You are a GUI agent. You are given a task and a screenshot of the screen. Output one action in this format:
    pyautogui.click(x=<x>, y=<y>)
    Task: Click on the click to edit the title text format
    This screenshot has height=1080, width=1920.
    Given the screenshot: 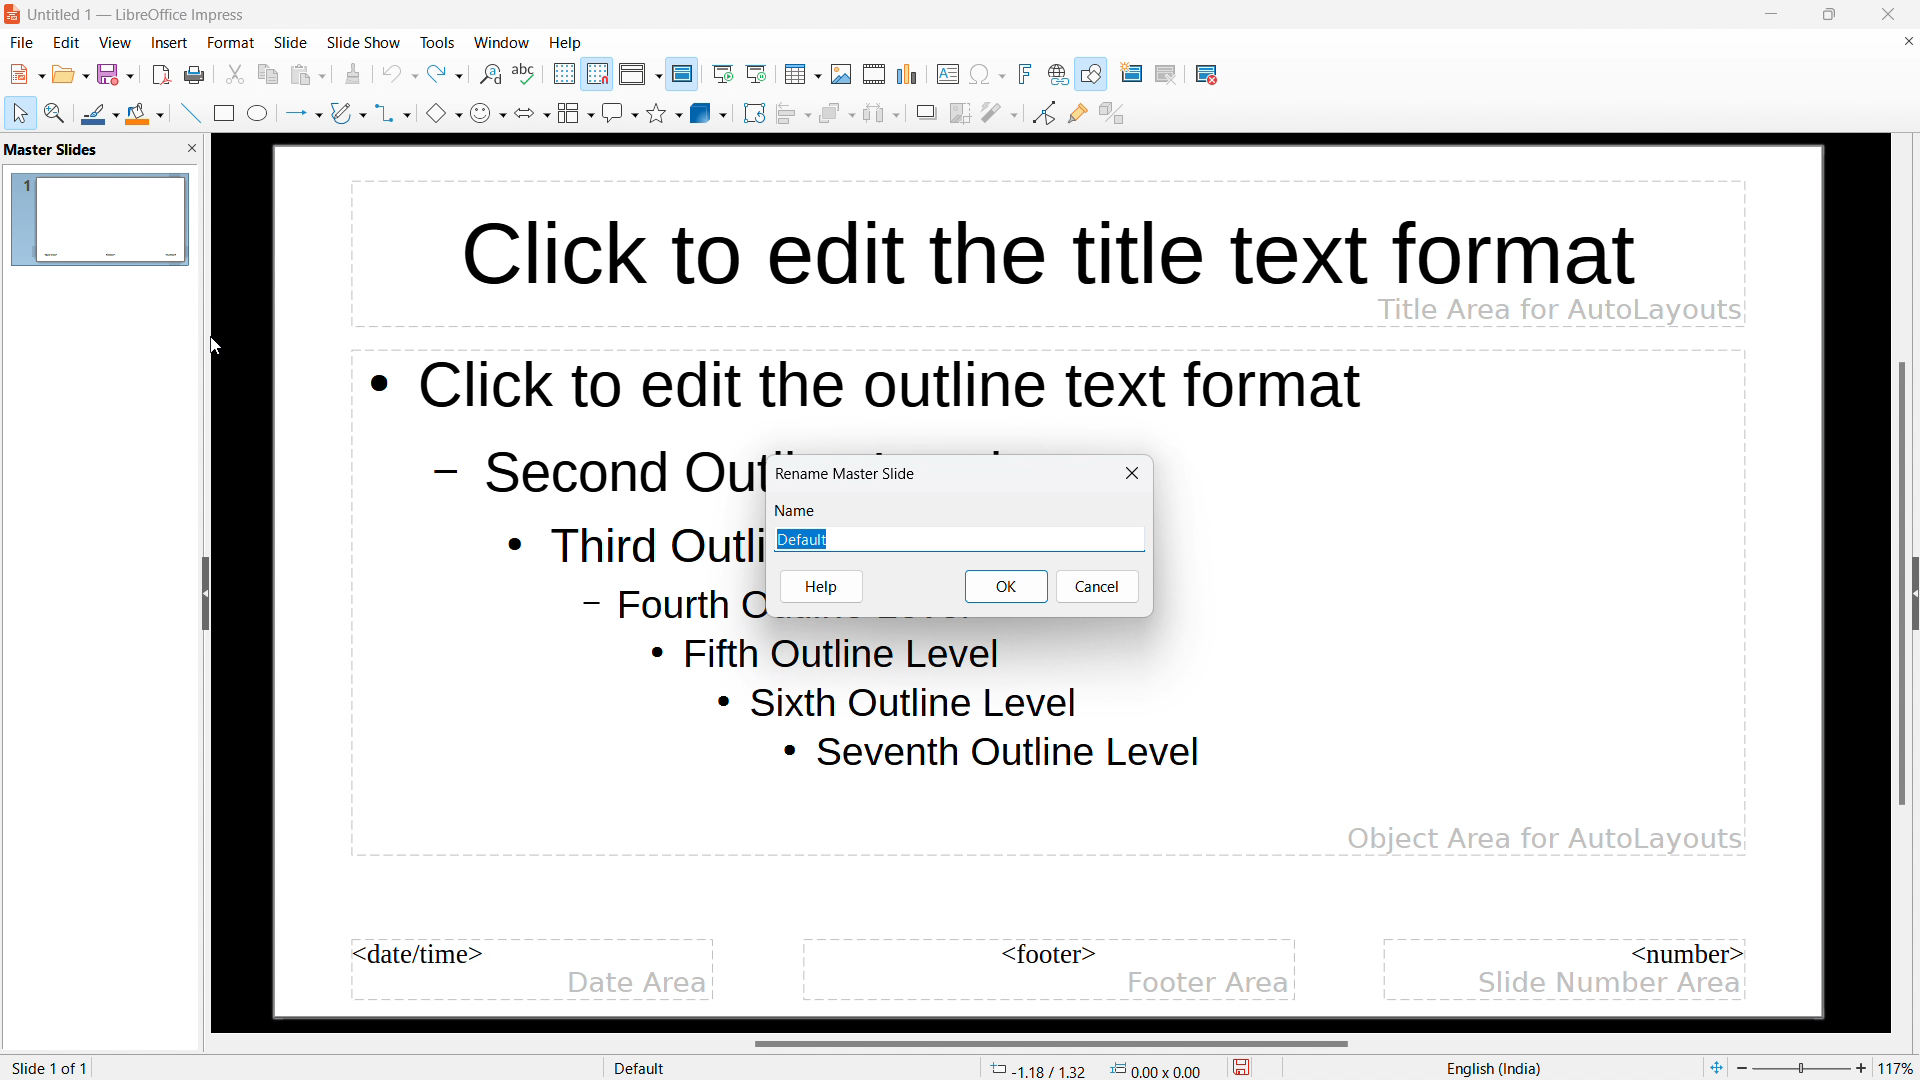 What is the action you would take?
    pyautogui.click(x=1006, y=237)
    